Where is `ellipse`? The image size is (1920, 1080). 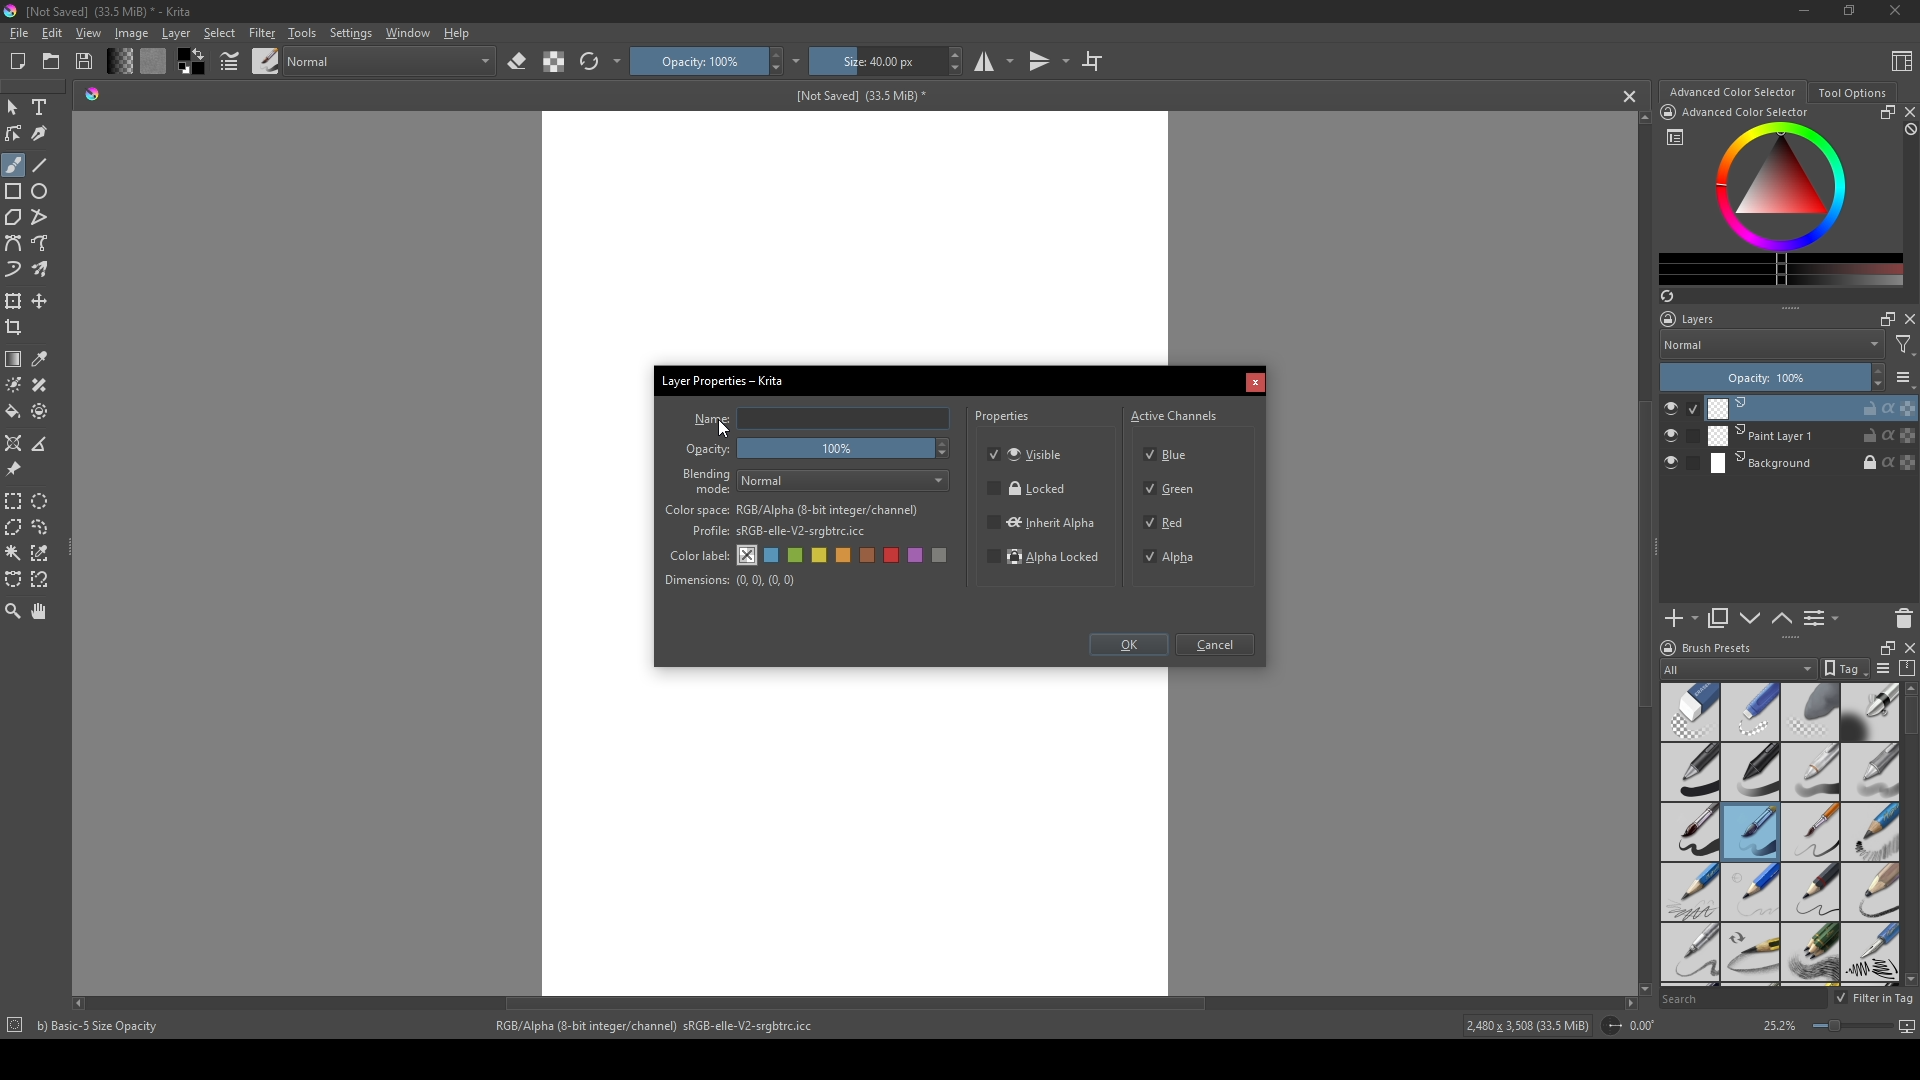
ellipse is located at coordinates (41, 191).